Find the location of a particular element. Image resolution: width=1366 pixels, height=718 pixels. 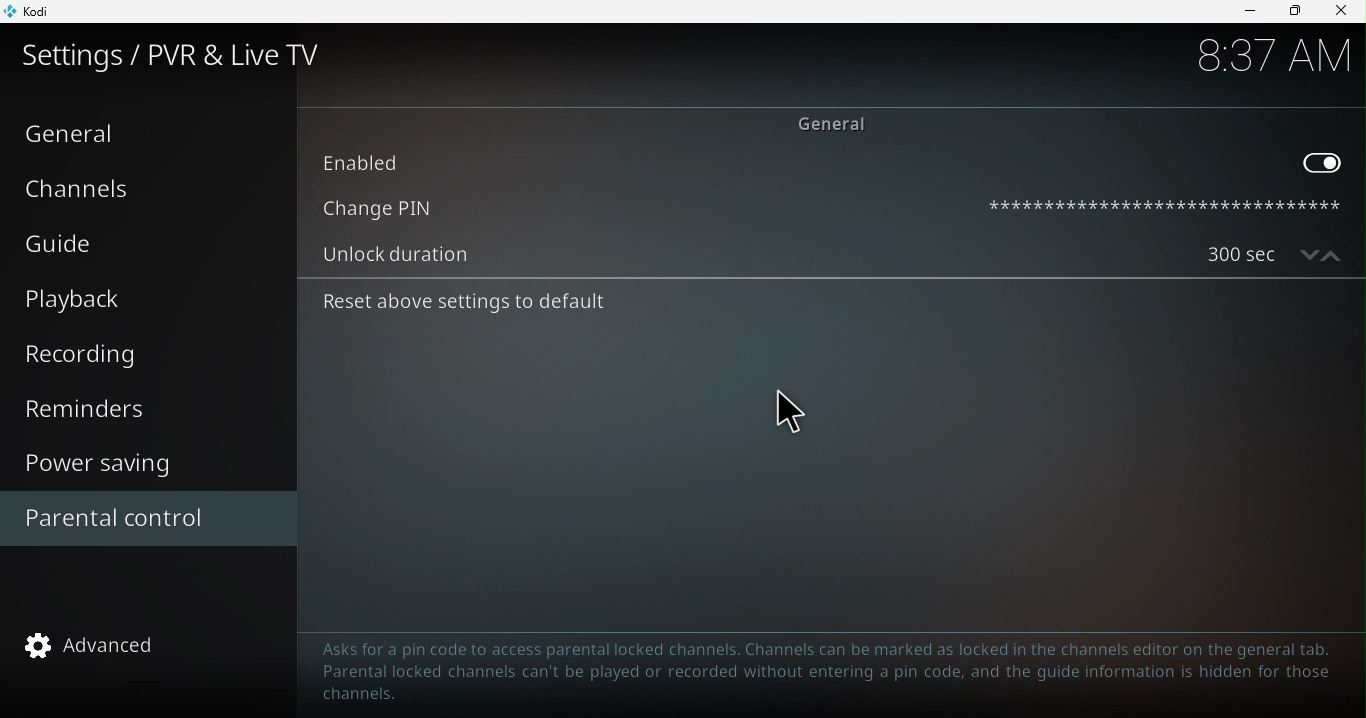

Change pin is located at coordinates (828, 211).